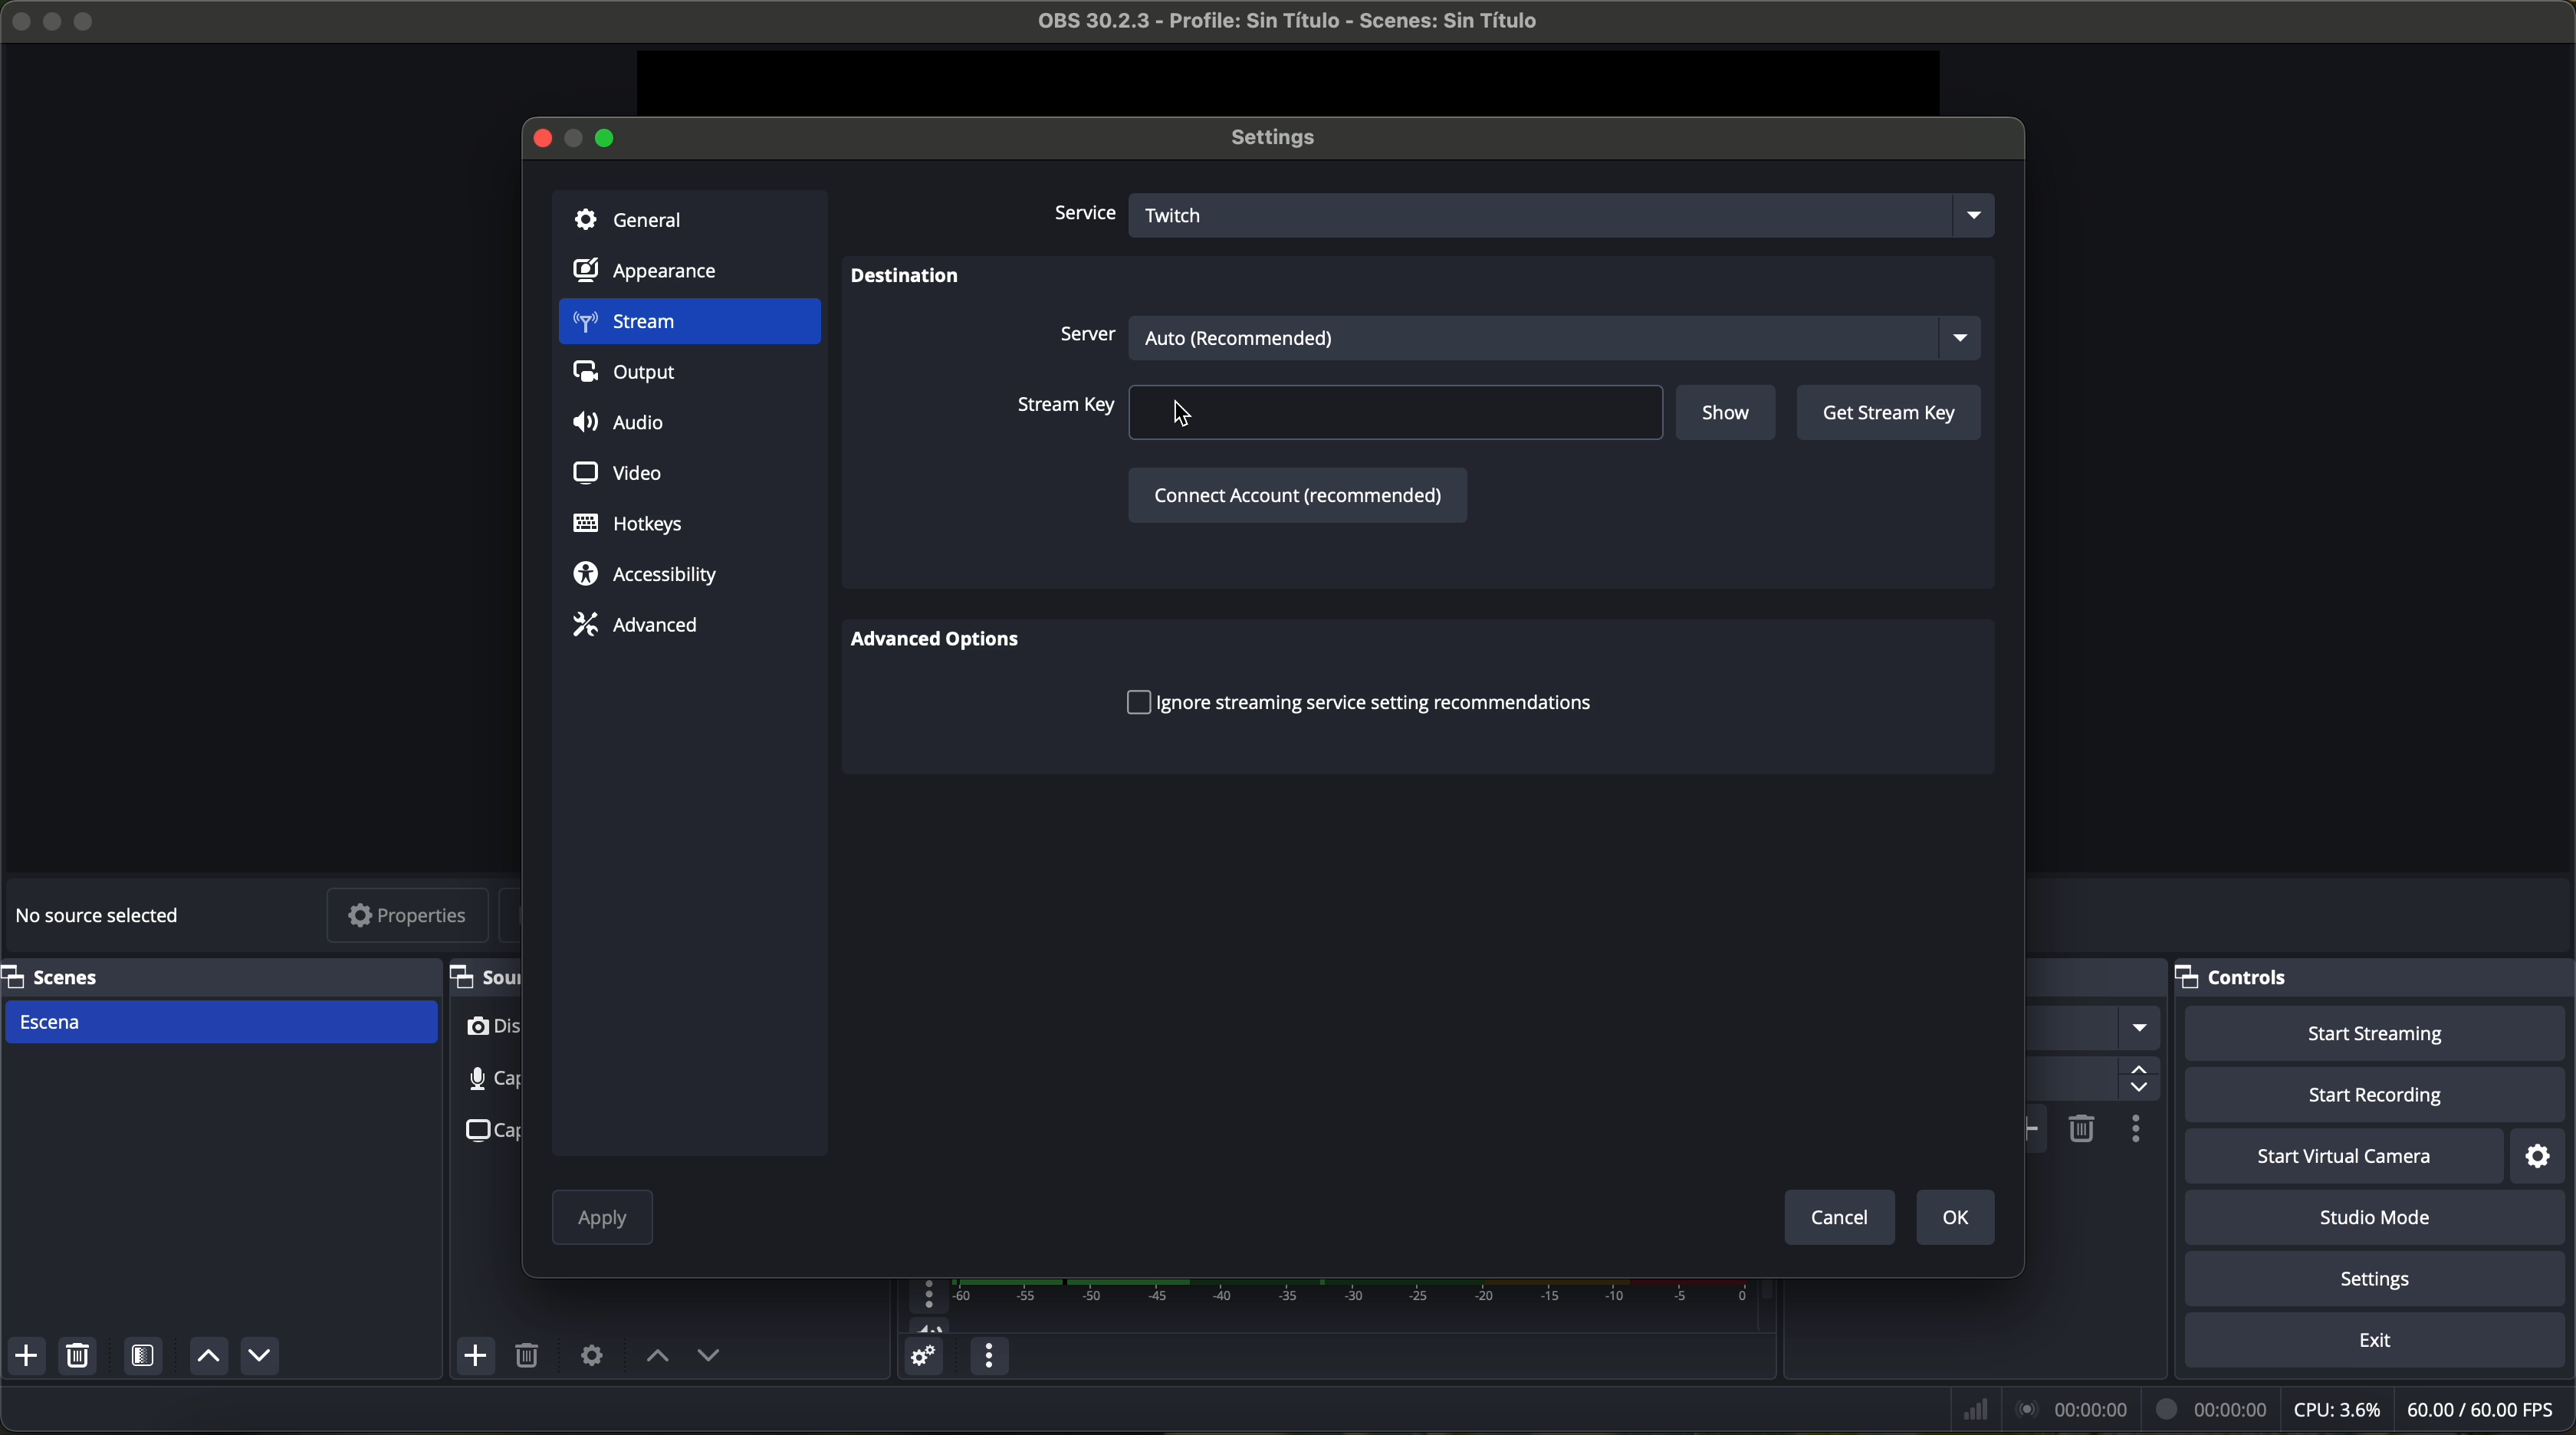  I want to click on connect account, so click(1294, 493).